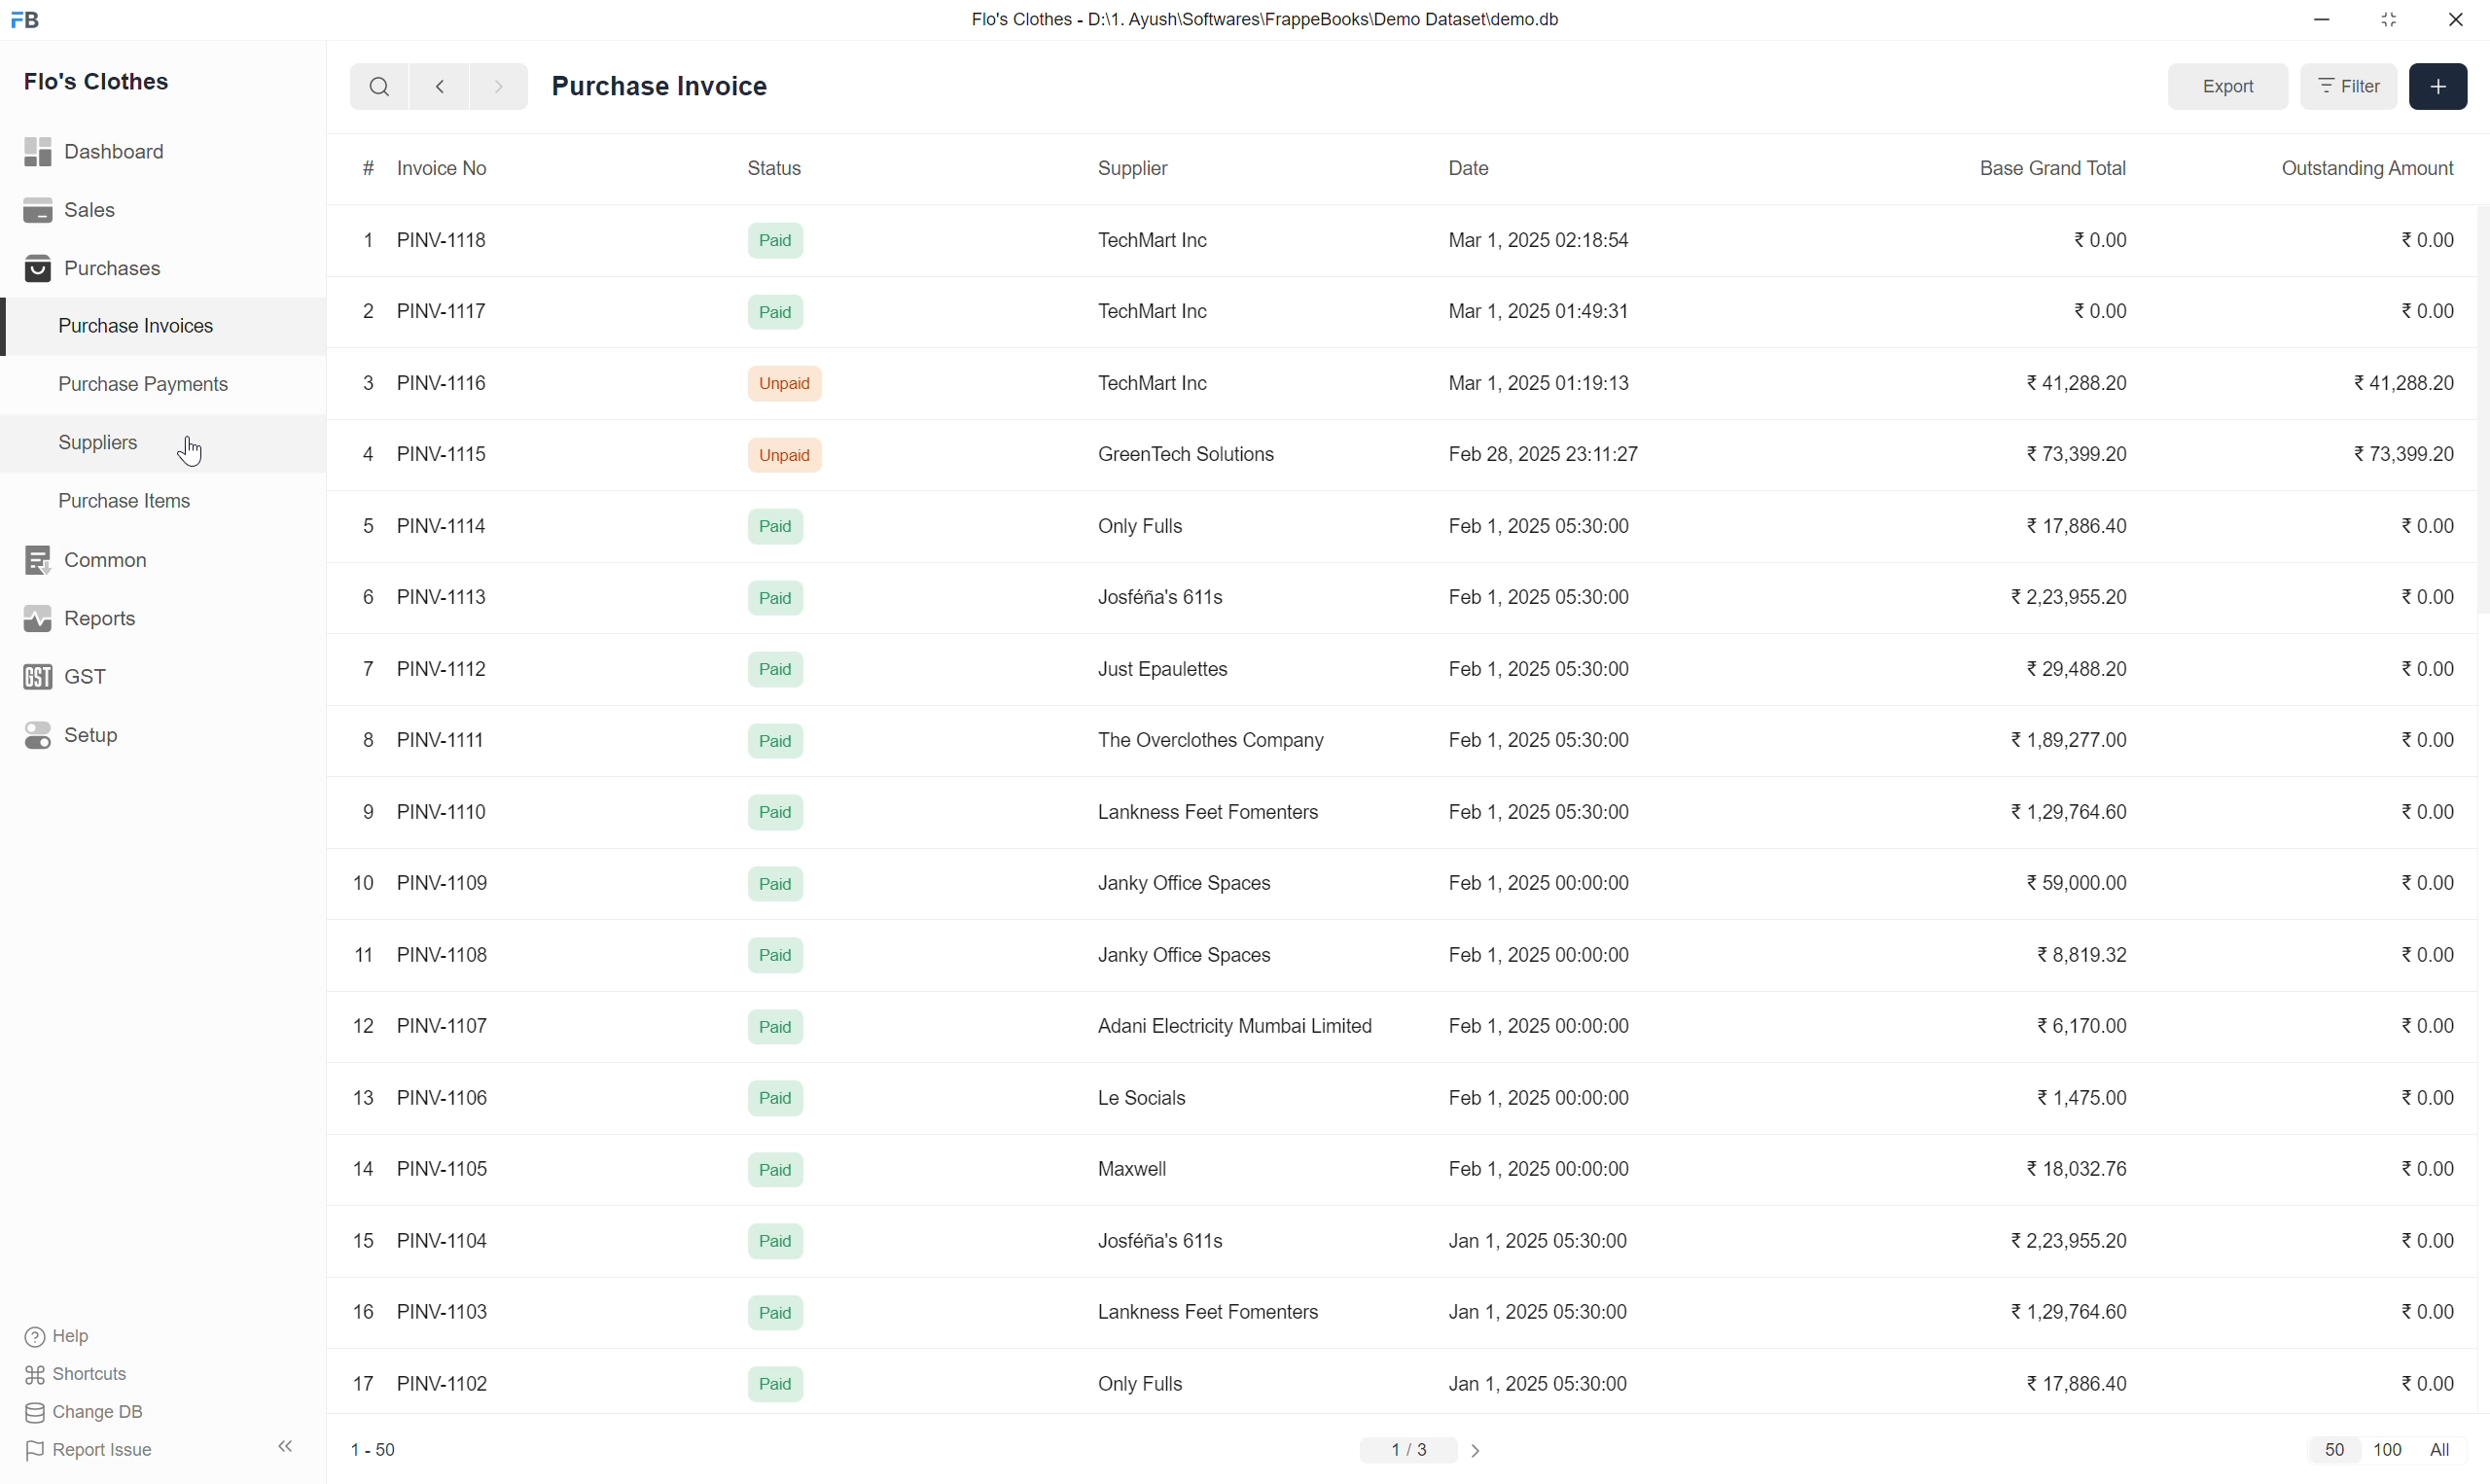 This screenshot has height=1484, width=2490. Describe the element at coordinates (773, 736) in the screenshot. I see `Paid` at that location.